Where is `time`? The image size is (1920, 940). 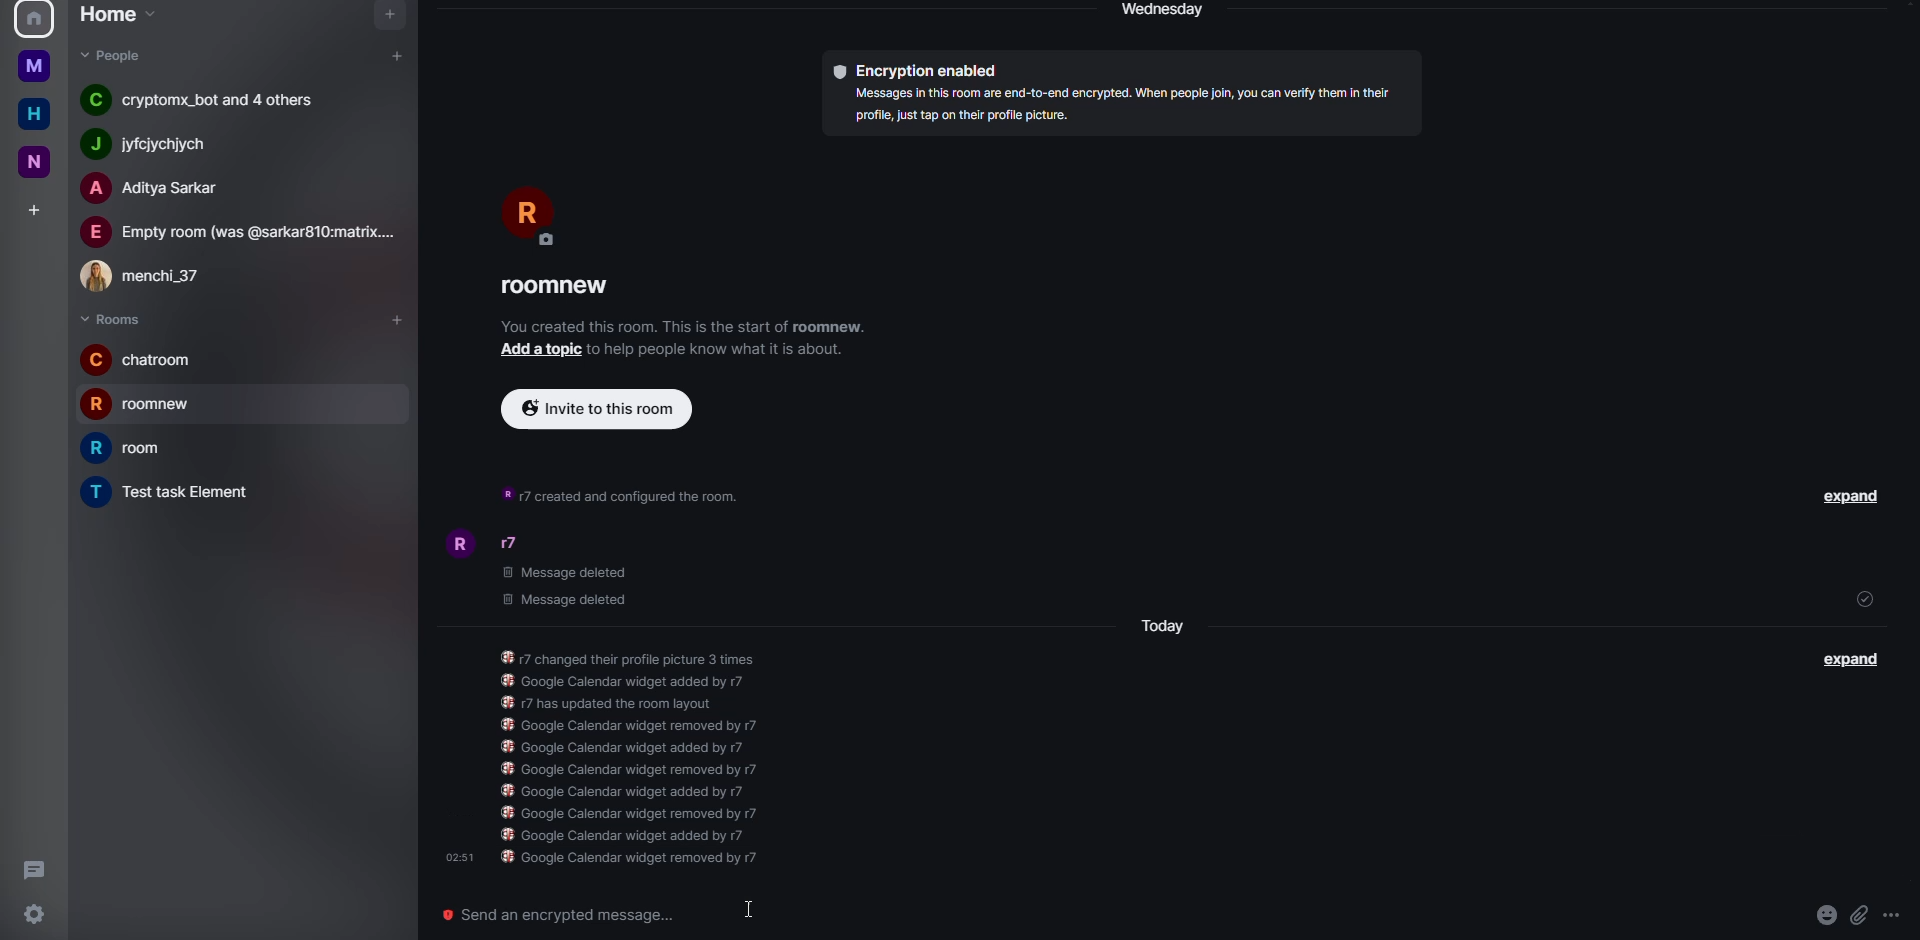 time is located at coordinates (458, 856).